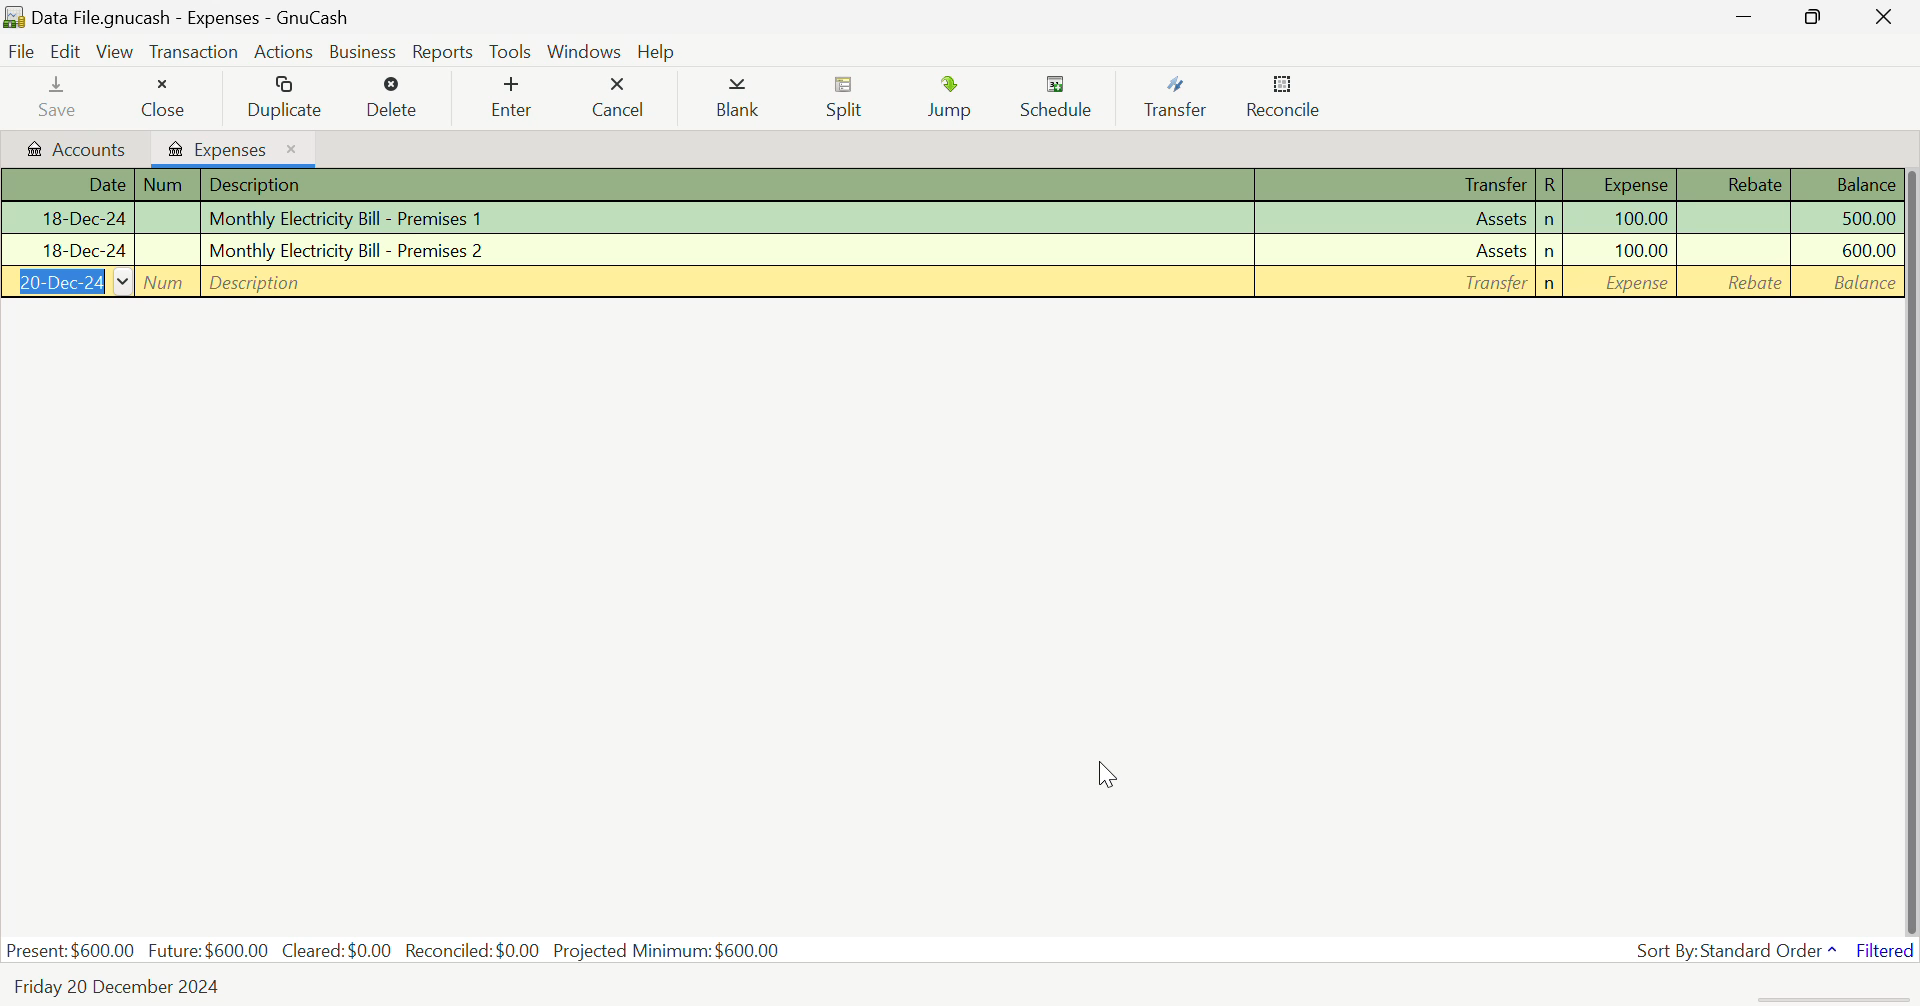  I want to click on Rebate, so click(1733, 220).